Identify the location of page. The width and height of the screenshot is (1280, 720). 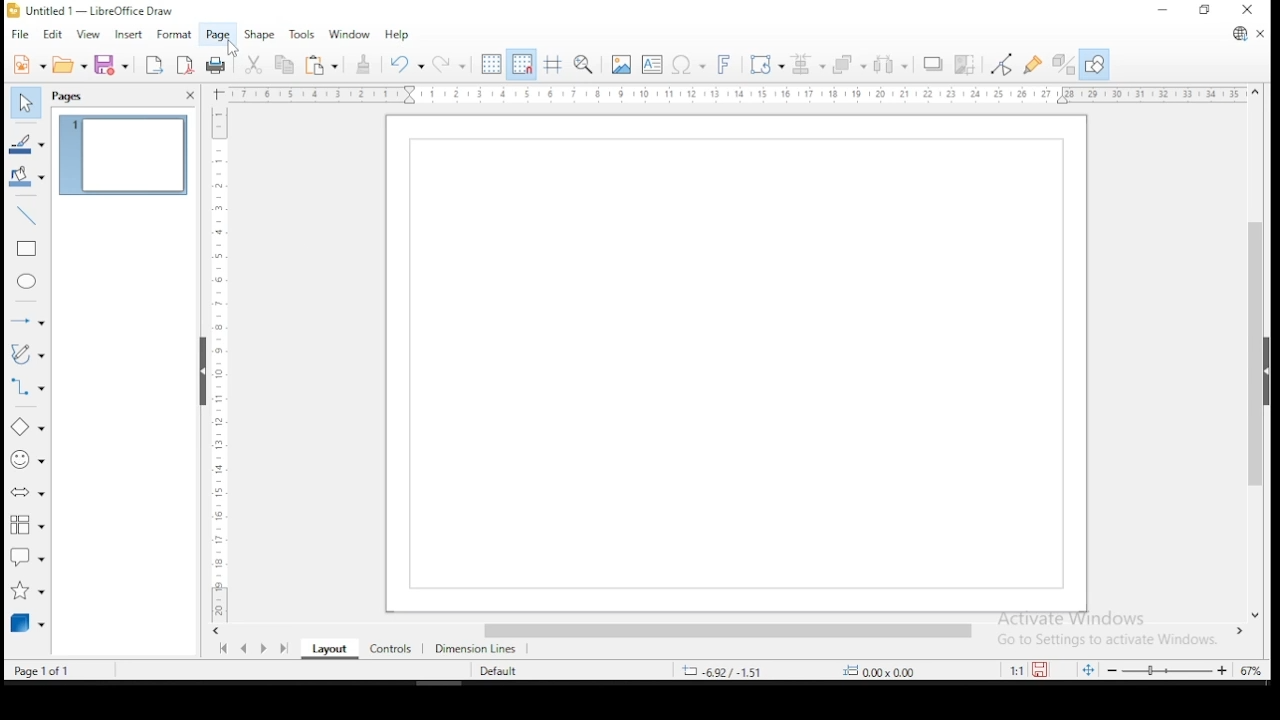
(219, 37).